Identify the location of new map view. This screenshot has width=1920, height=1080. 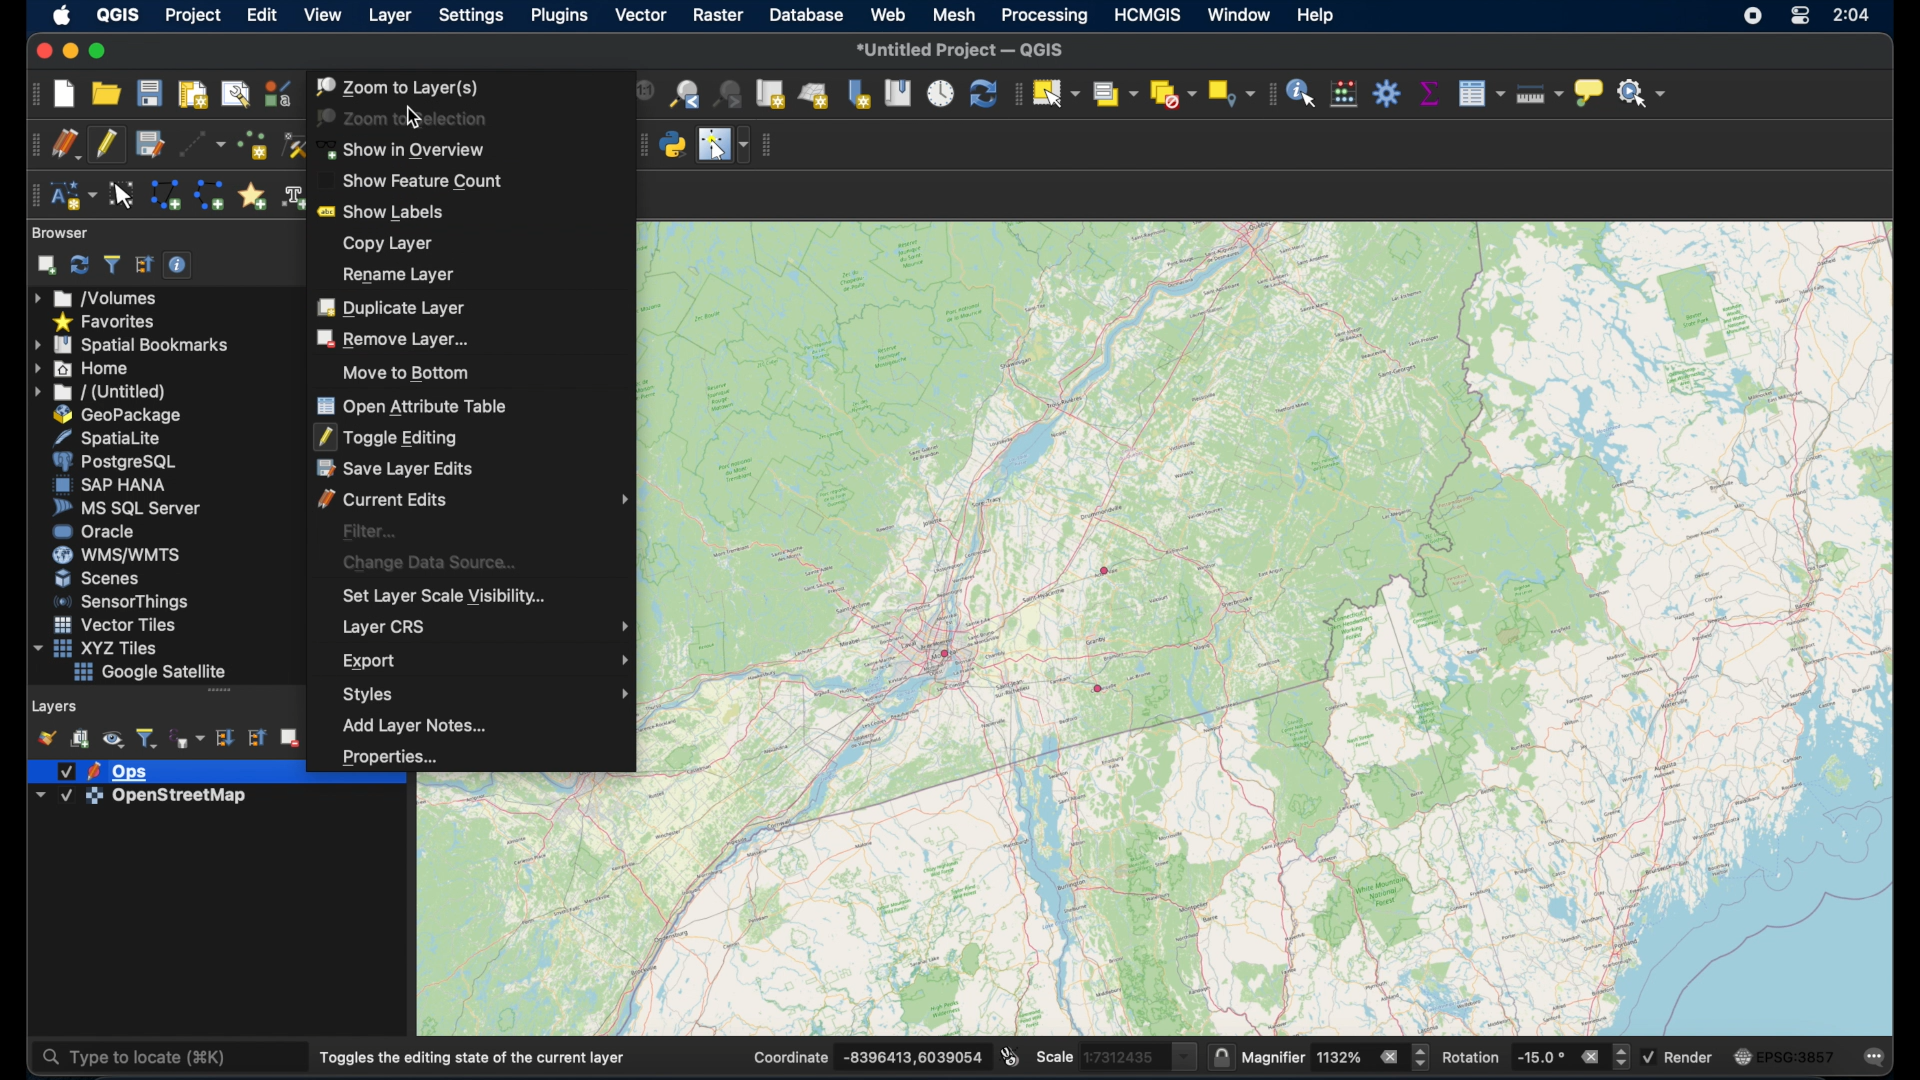
(769, 94).